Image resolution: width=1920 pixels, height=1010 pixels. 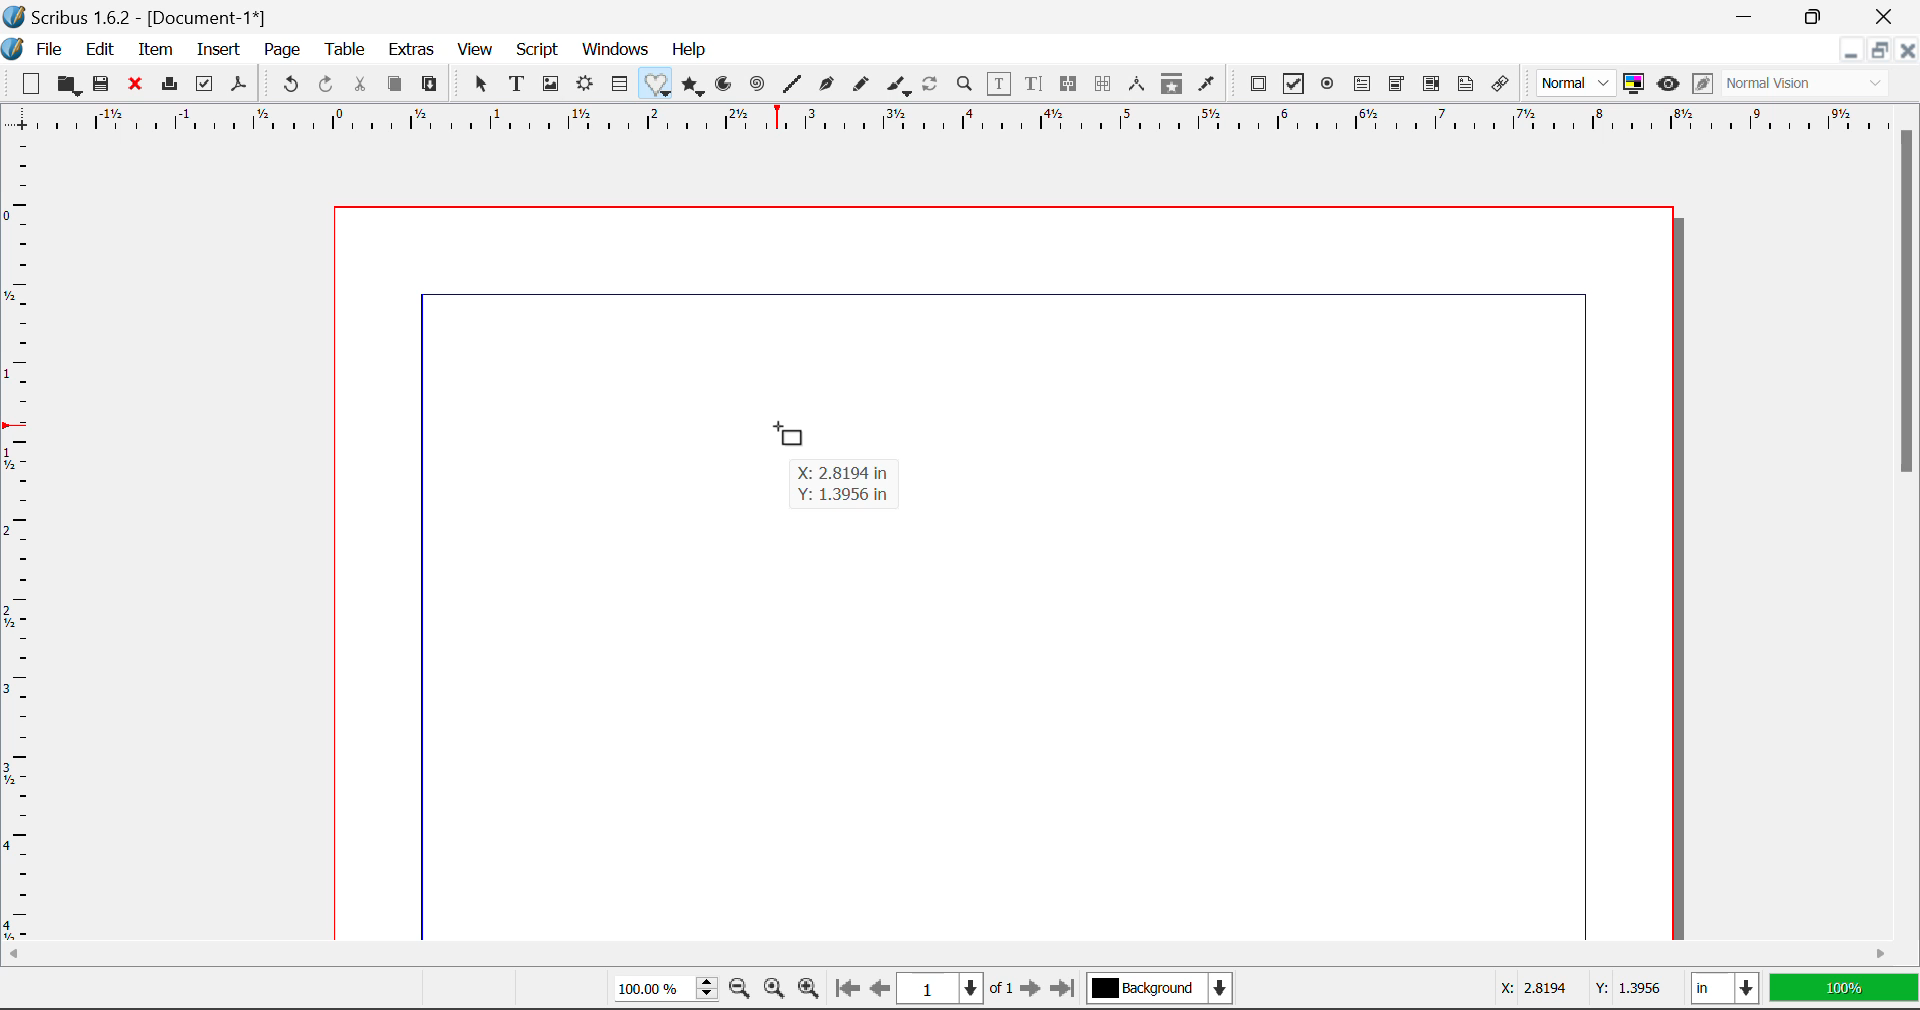 I want to click on Zoom, so click(x=967, y=87).